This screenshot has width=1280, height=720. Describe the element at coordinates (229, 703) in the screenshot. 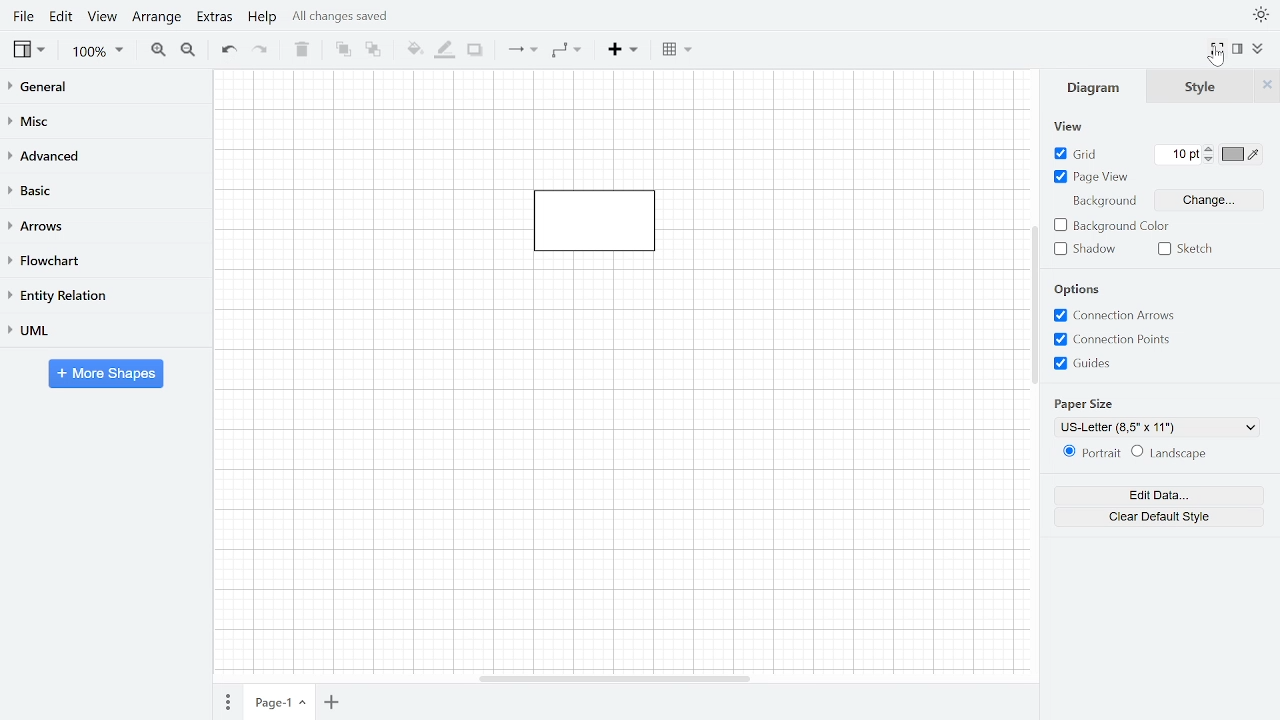

I see `Pages` at that location.